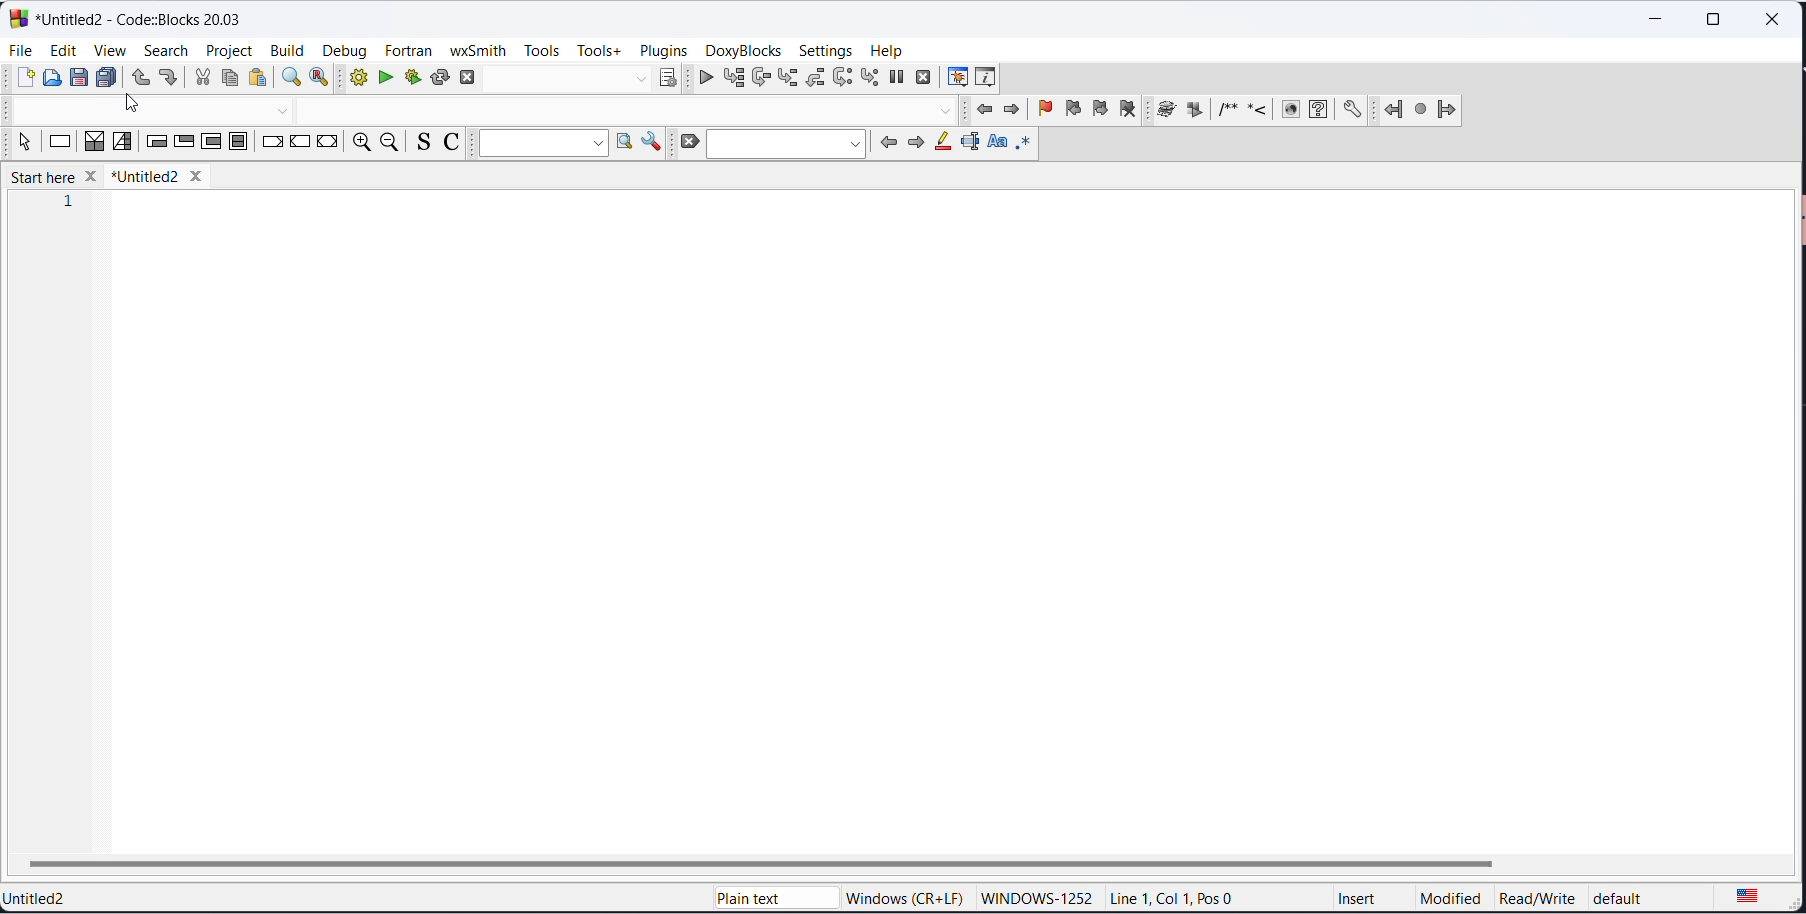  Describe the element at coordinates (653, 146) in the screenshot. I see `option window` at that location.